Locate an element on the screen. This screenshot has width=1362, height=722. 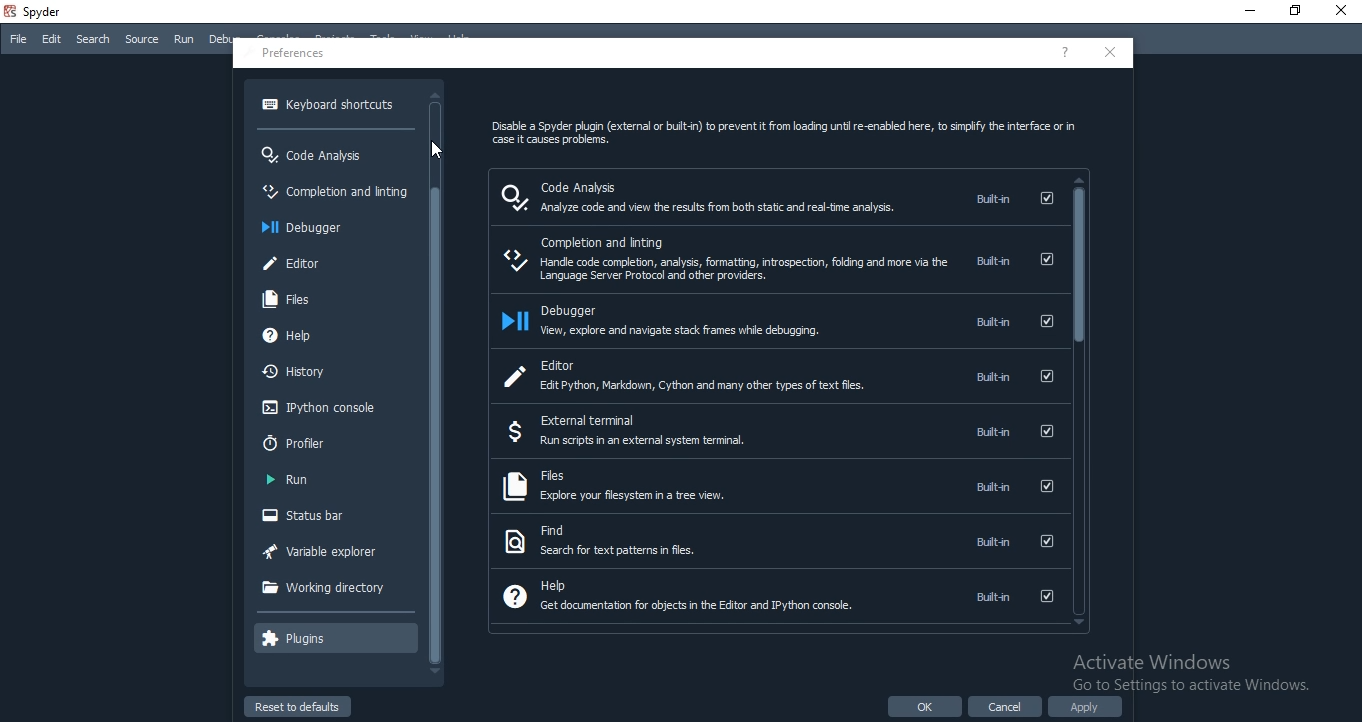
Debugger is located at coordinates (585, 307).